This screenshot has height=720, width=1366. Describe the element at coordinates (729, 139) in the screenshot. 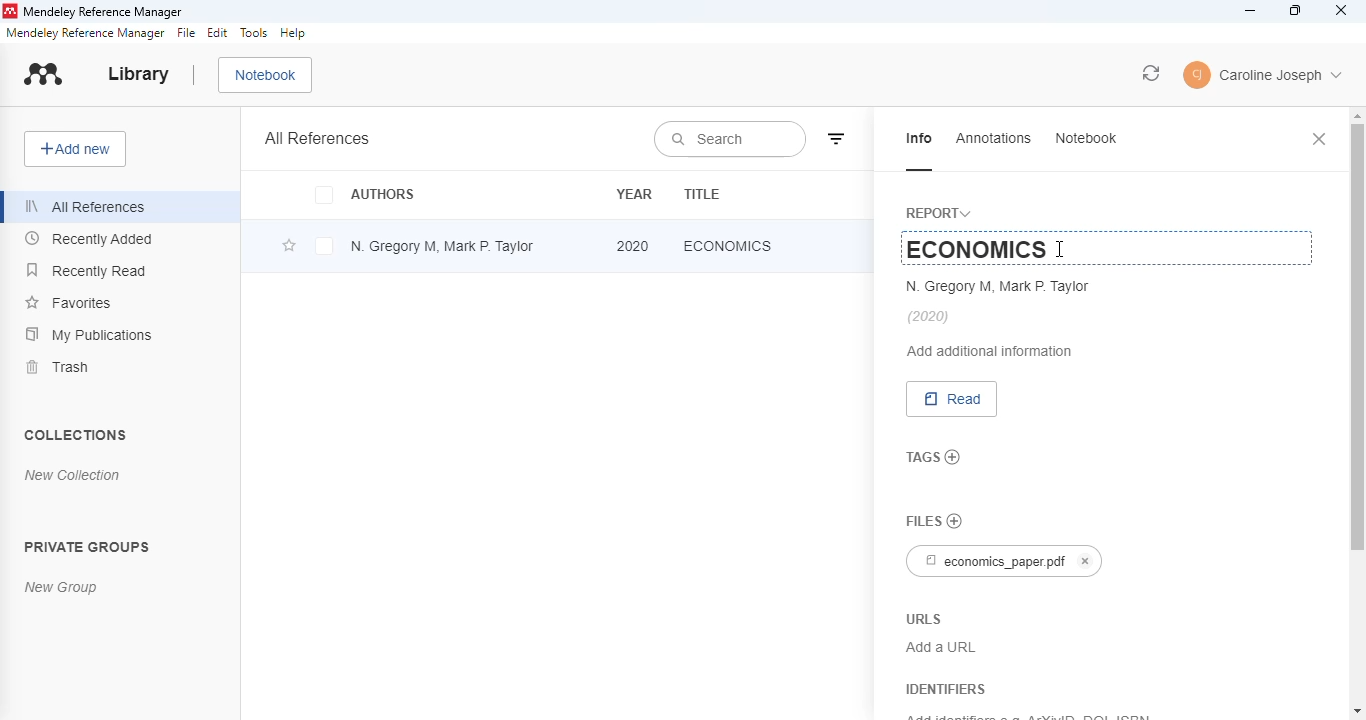

I see `search` at that location.